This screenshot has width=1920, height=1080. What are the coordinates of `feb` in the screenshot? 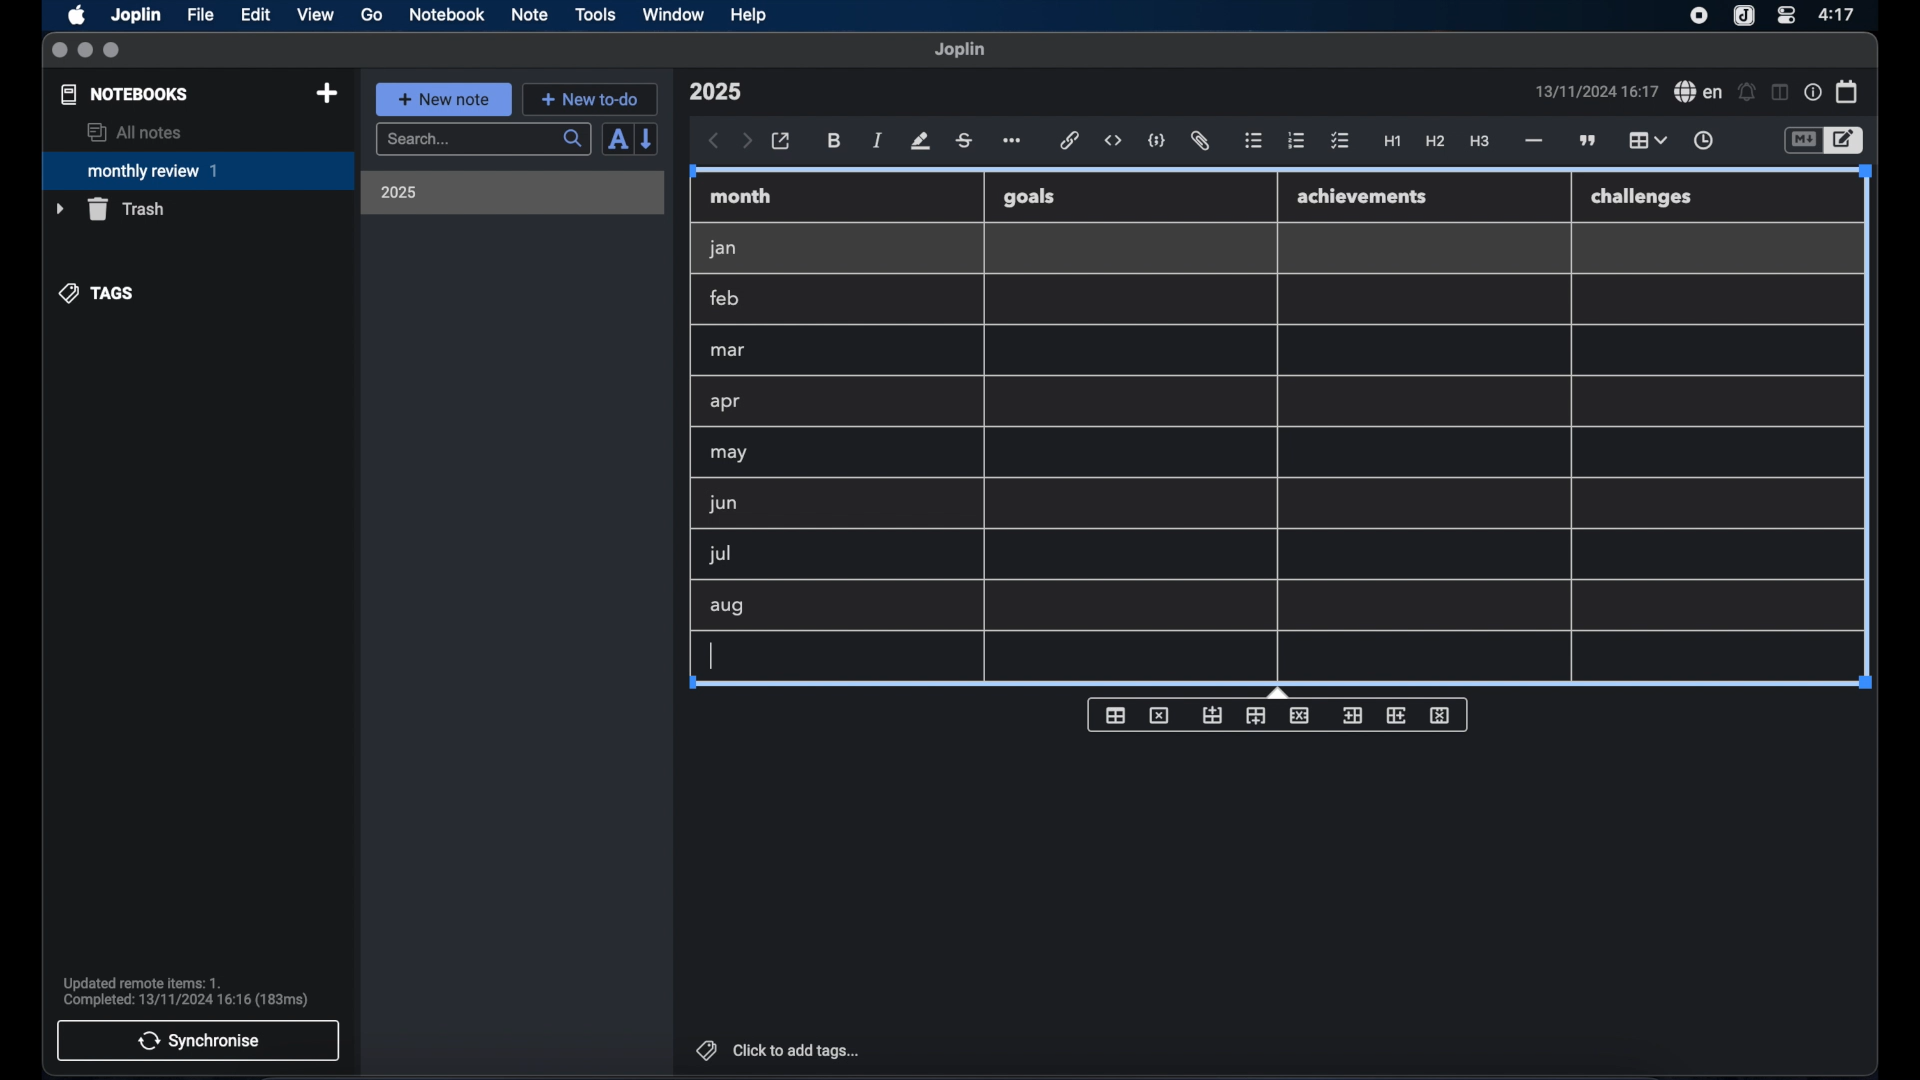 It's located at (726, 298).